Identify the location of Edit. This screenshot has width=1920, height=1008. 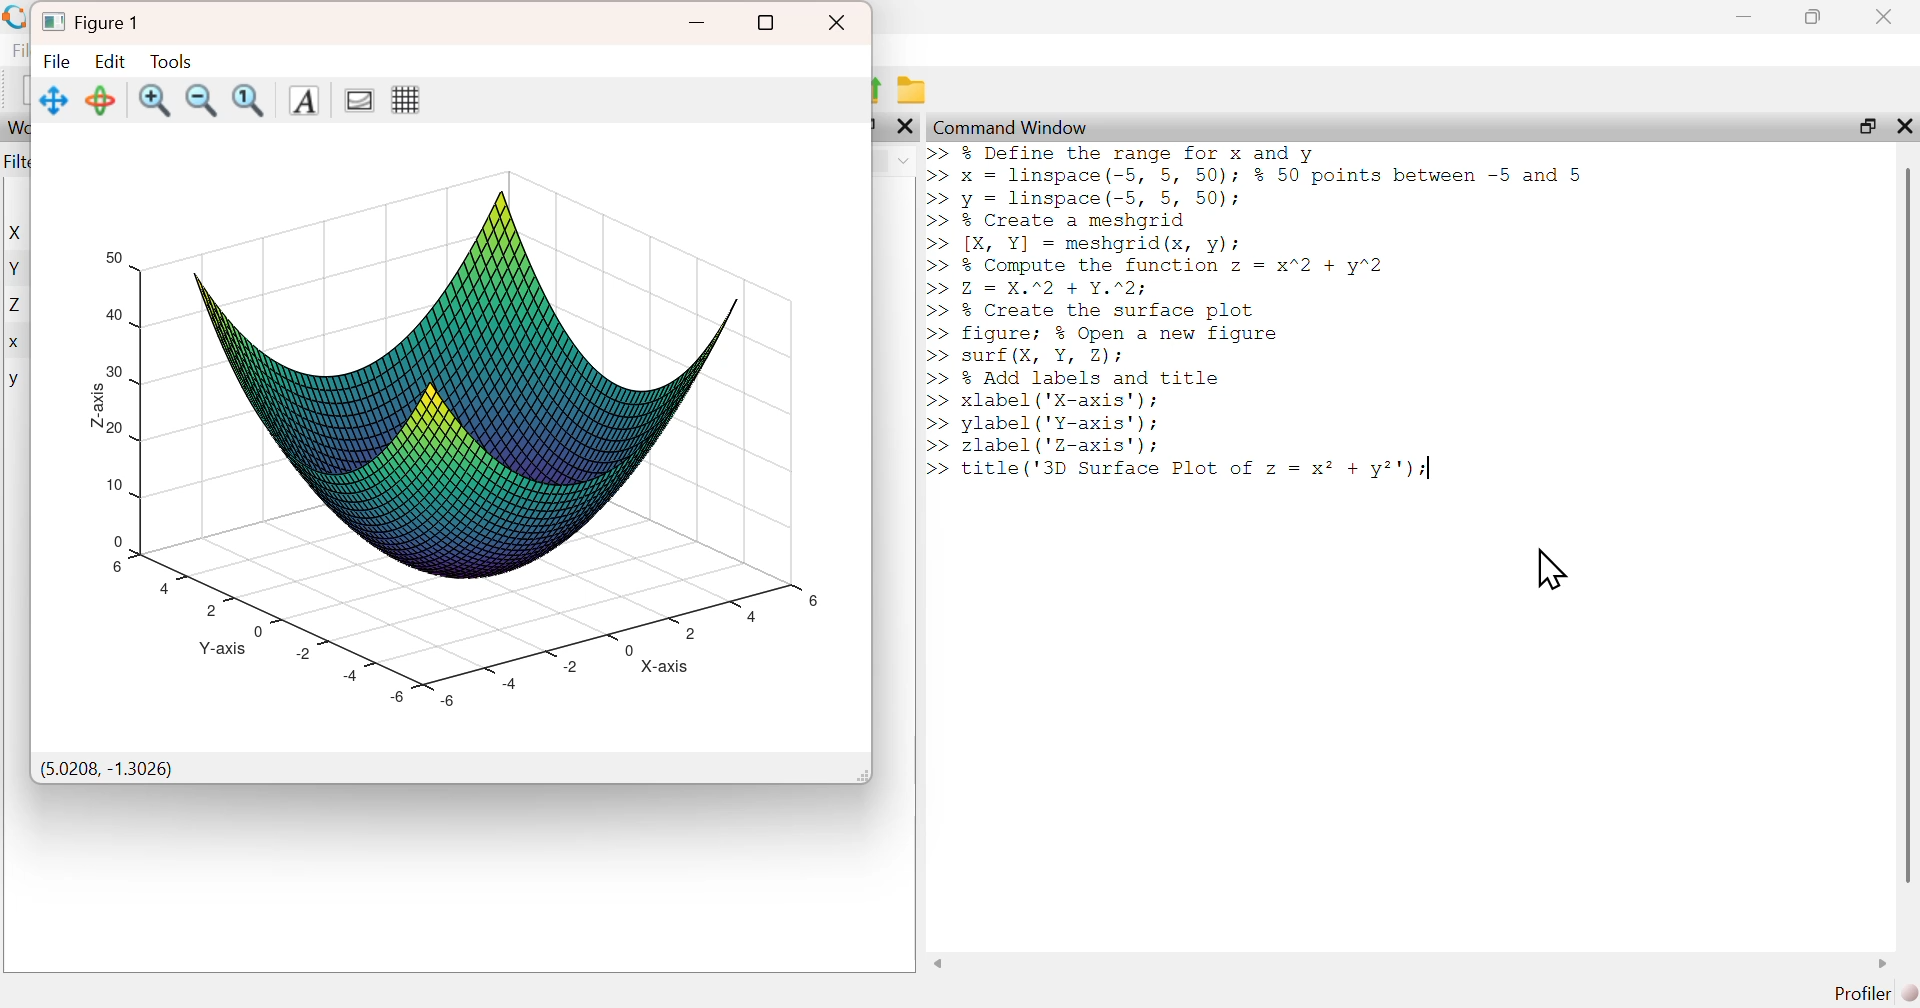
(110, 60).